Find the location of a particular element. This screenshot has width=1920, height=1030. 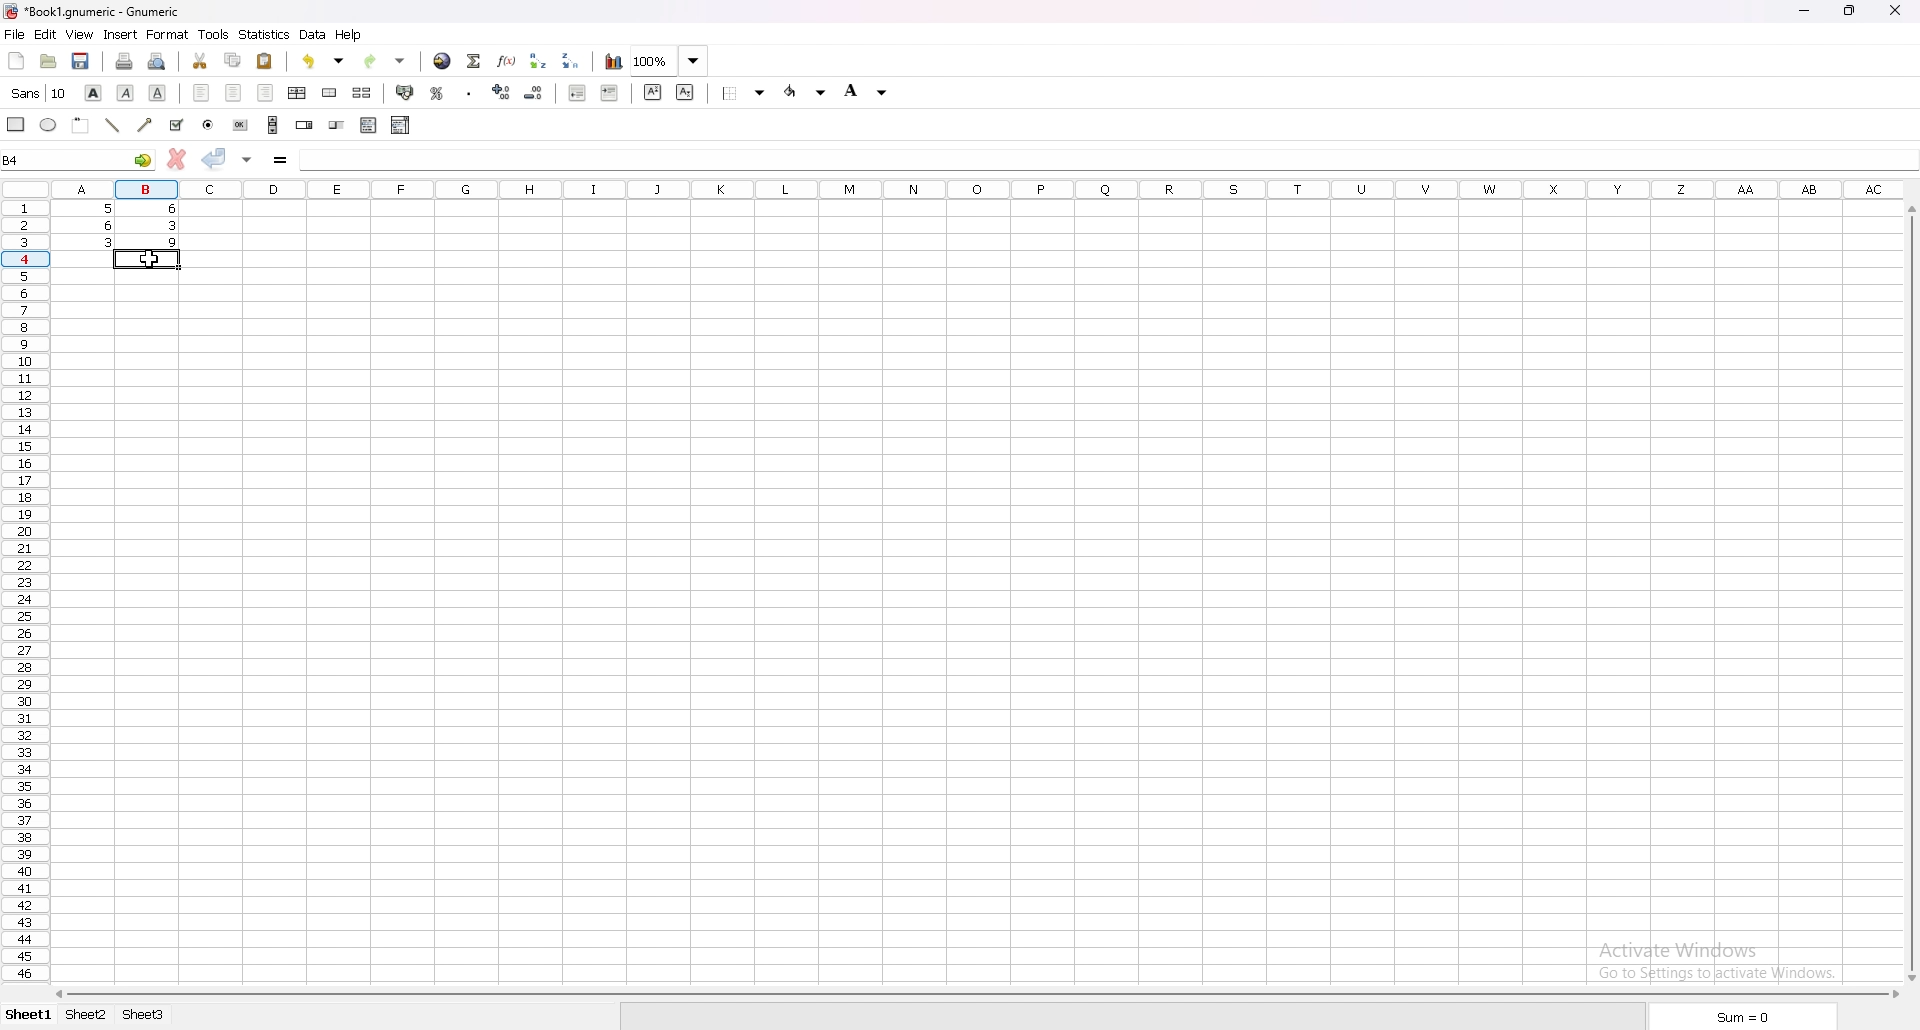

file is located at coordinates (15, 34).